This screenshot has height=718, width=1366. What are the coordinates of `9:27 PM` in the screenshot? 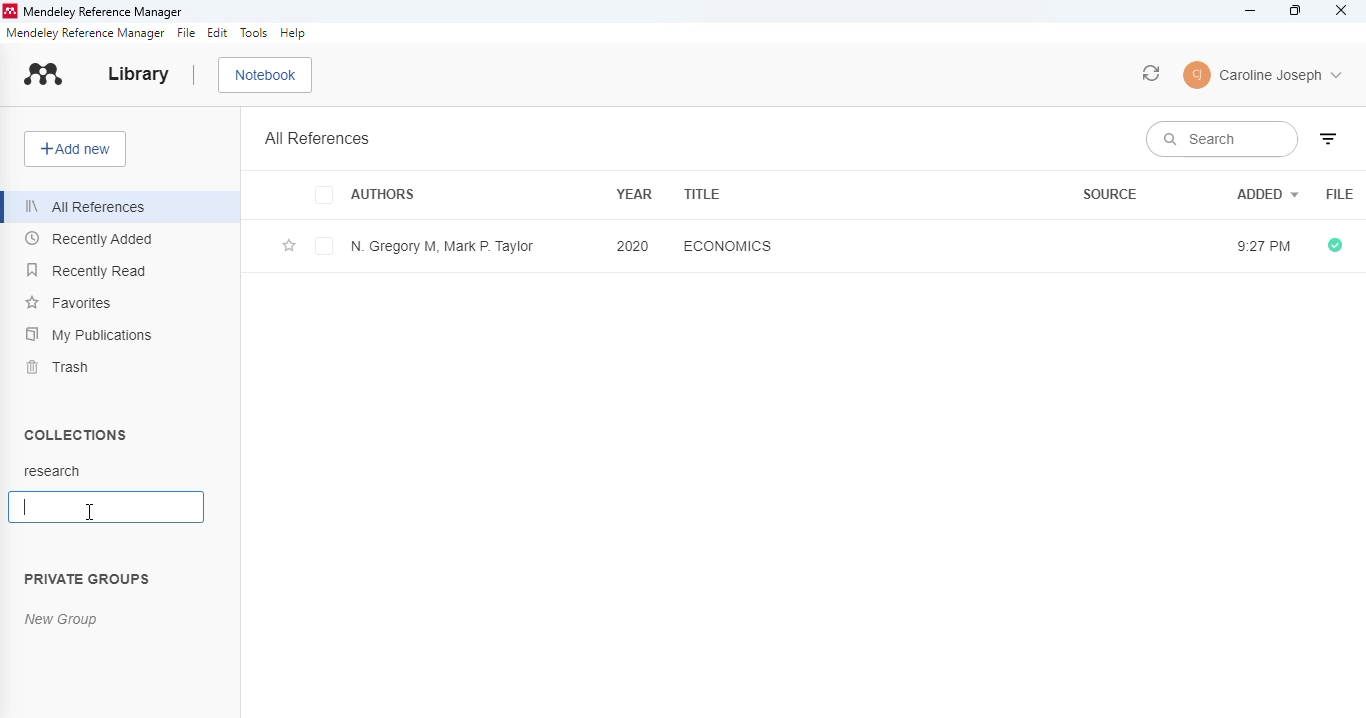 It's located at (1260, 247).